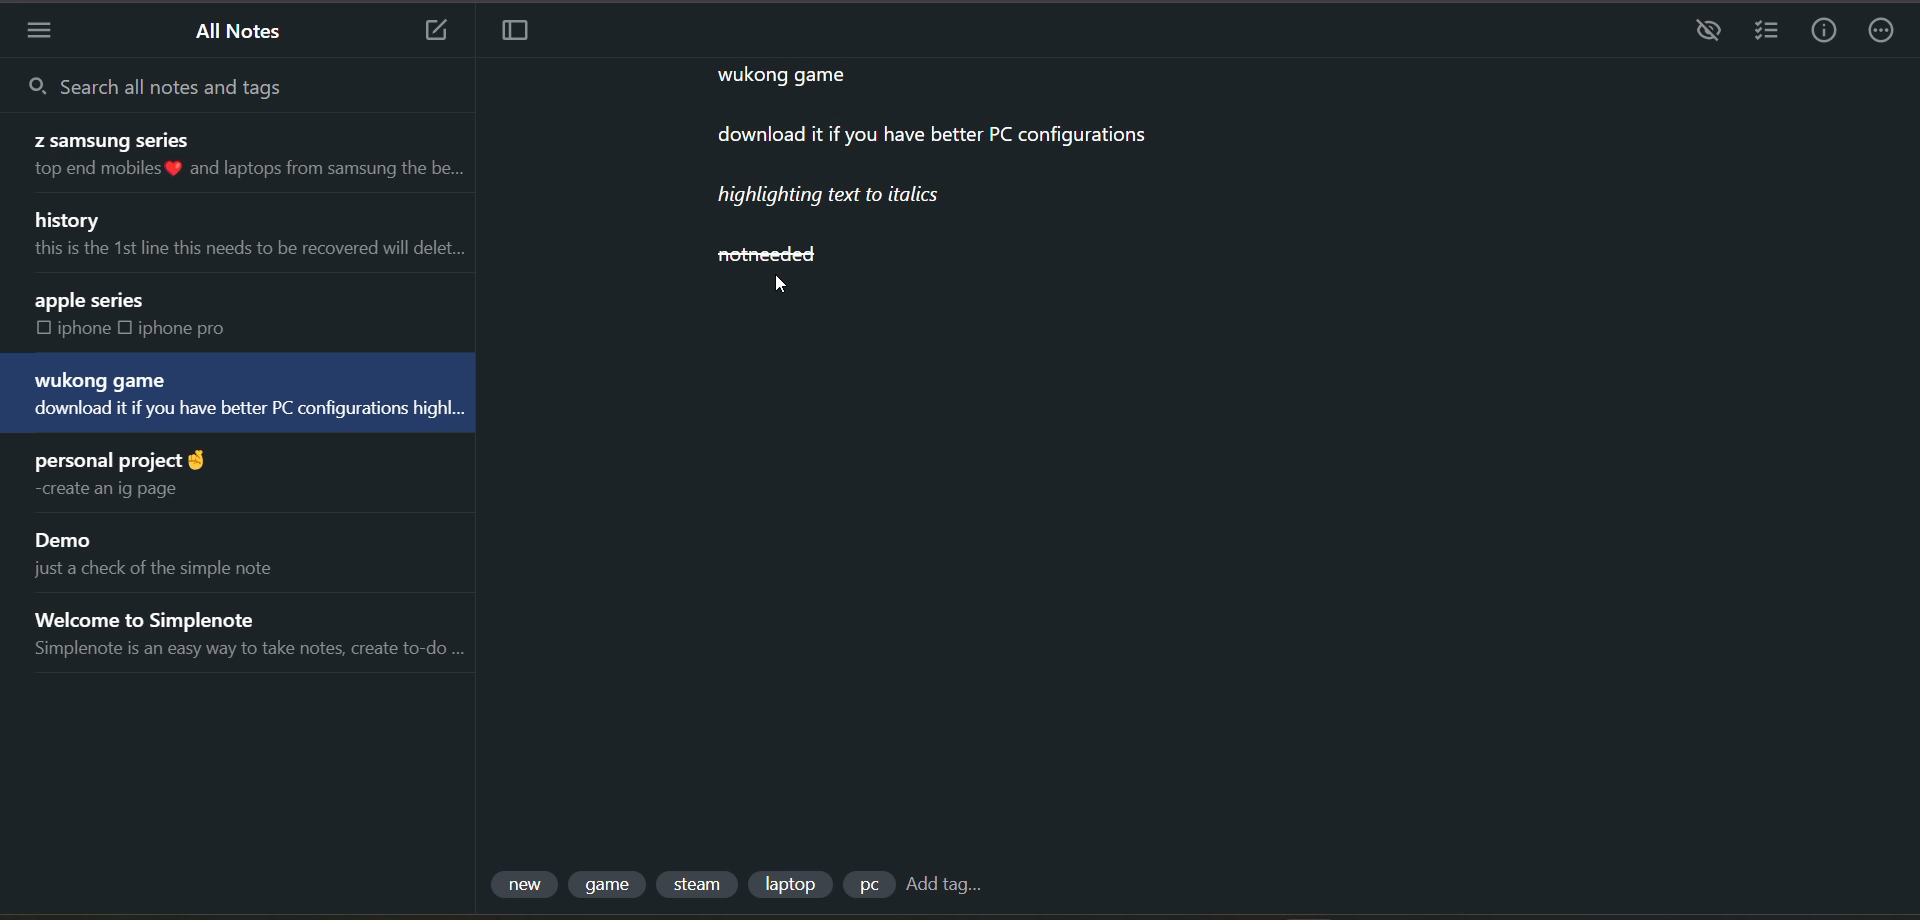 This screenshot has width=1920, height=920. What do you see at coordinates (243, 229) in the screenshot?
I see `note title and preview` at bounding box center [243, 229].